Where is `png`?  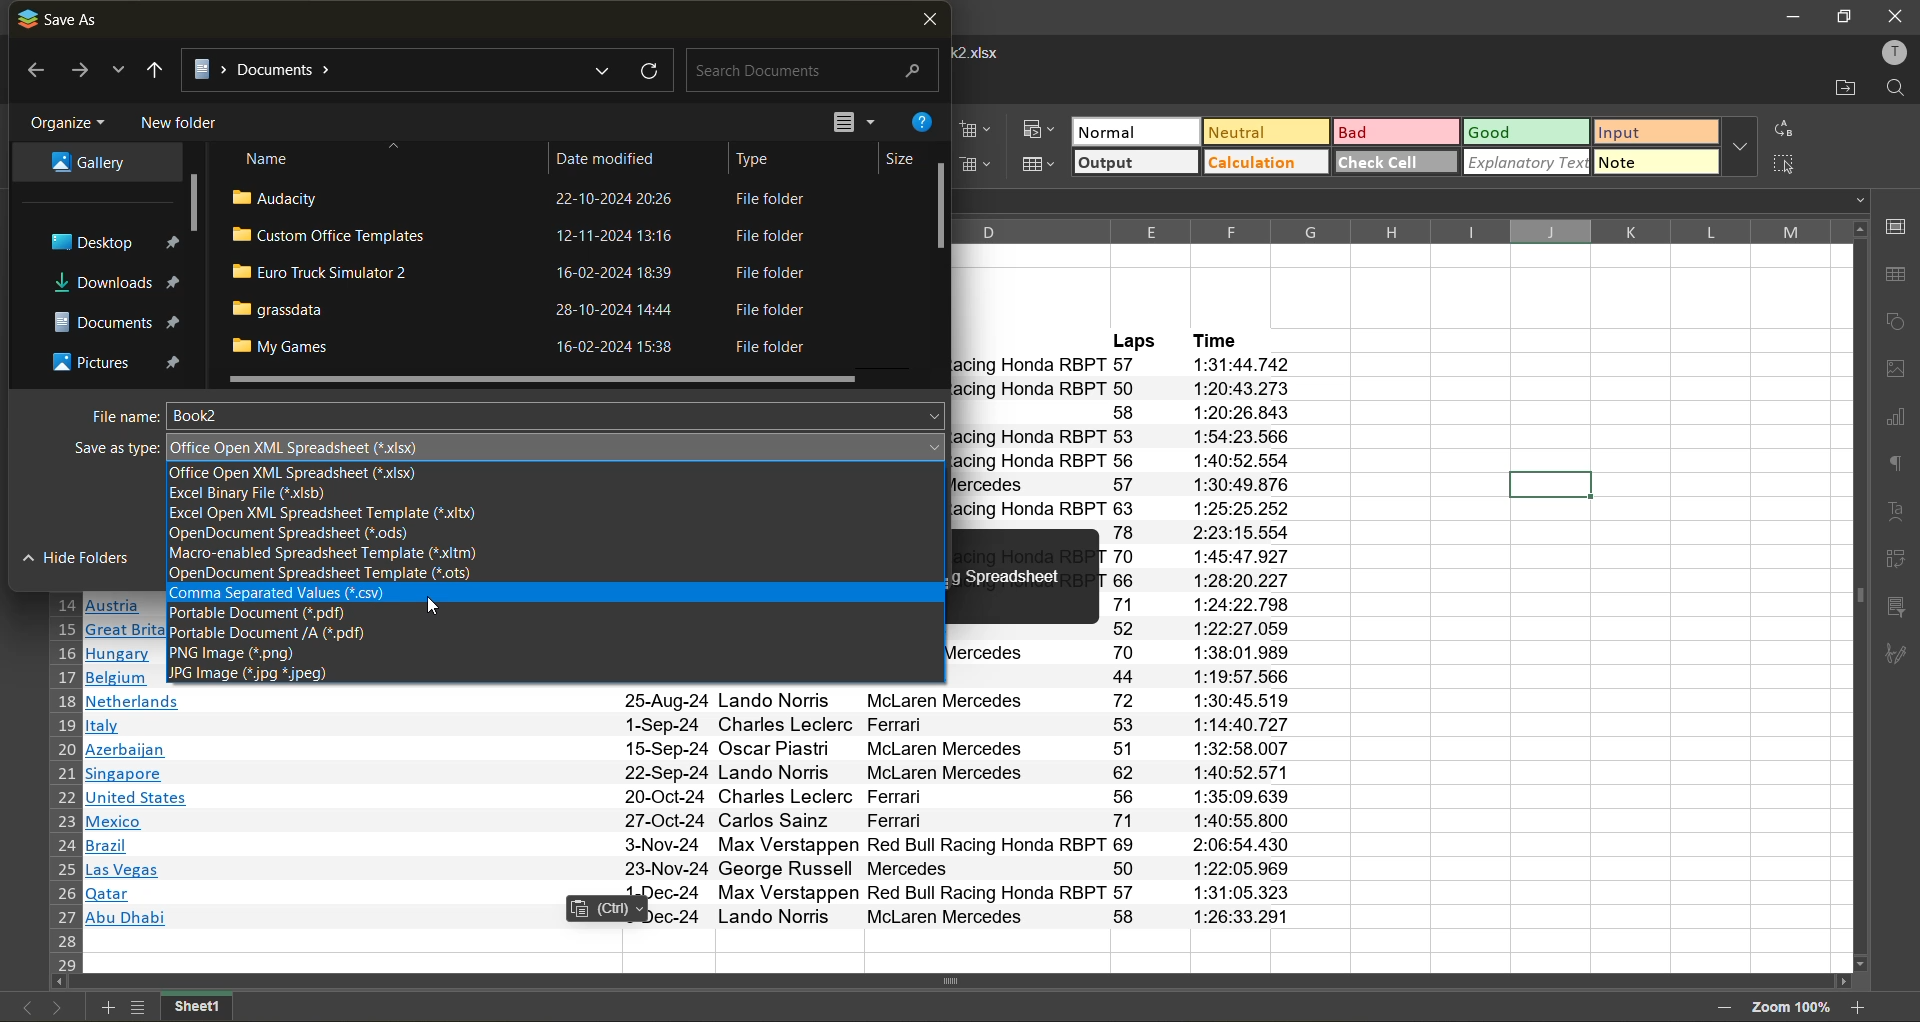 png is located at coordinates (240, 653).